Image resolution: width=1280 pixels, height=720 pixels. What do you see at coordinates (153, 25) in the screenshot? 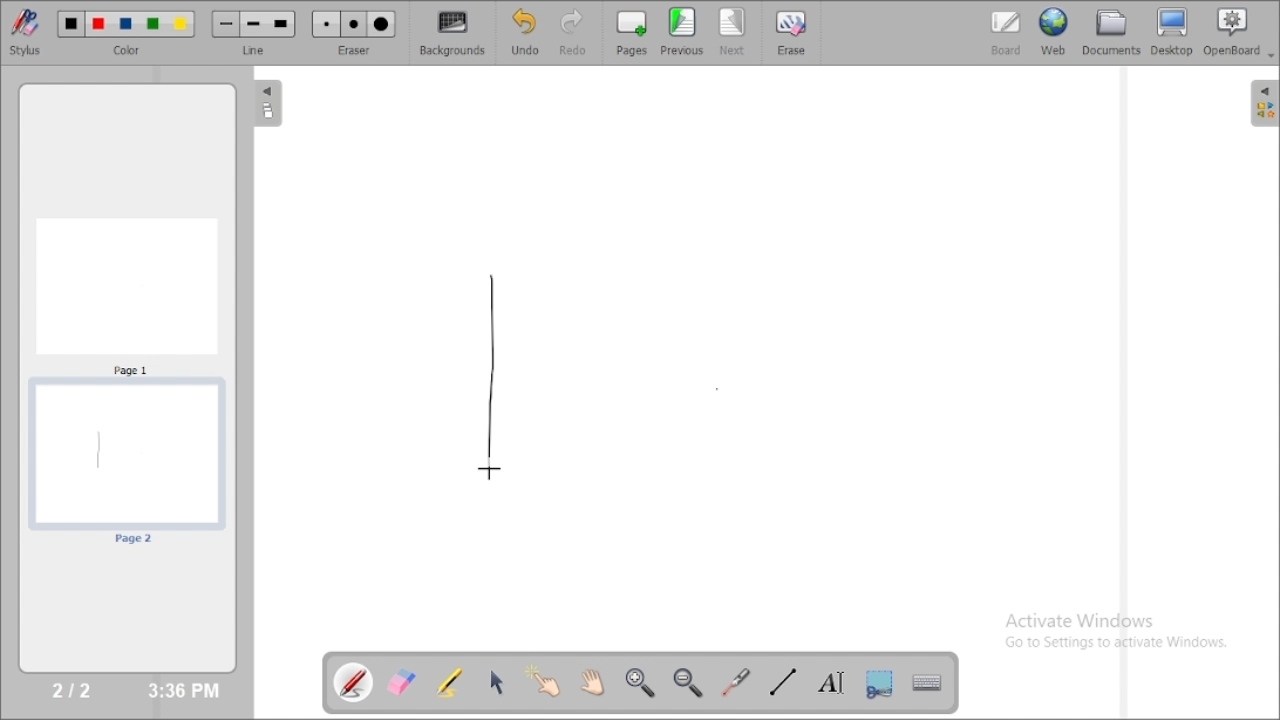
I see `Color 4` at bounding box center [153, 25].